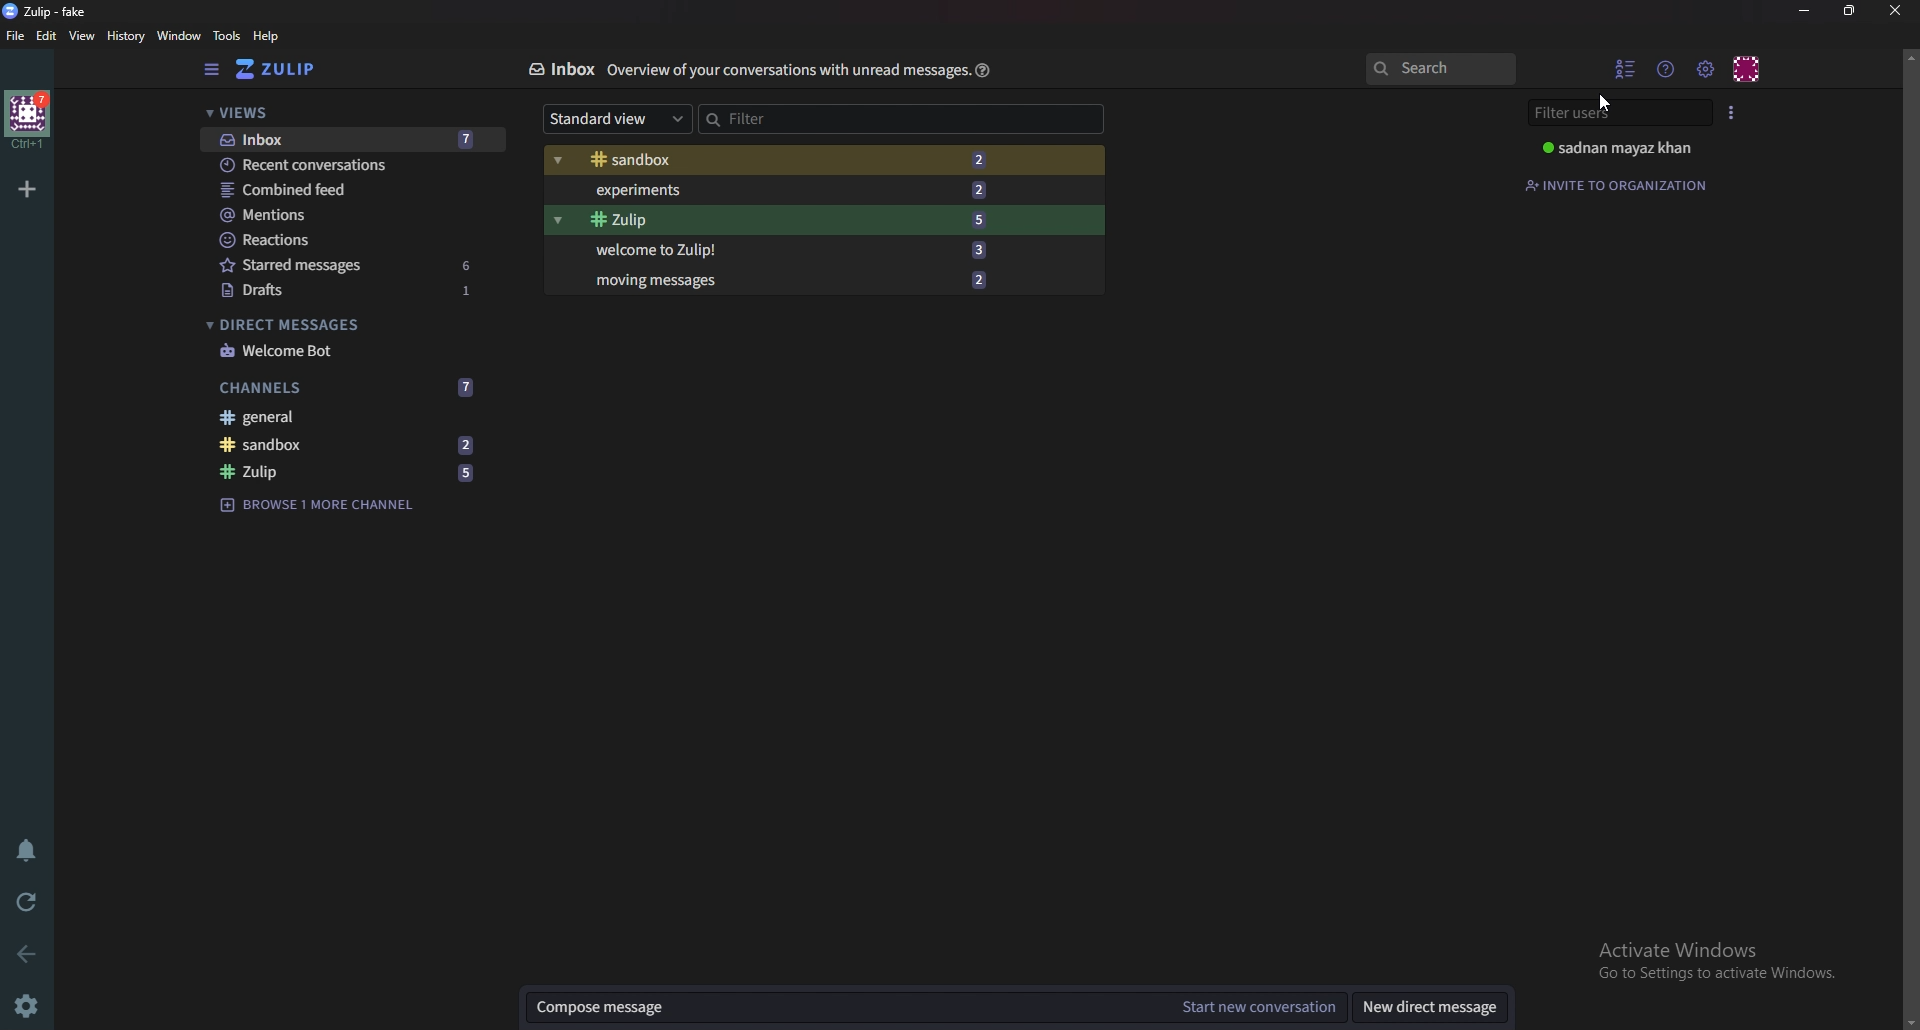 The height and width of the screenshot is (1030, 1920). What do you see at coordinates (350, 217) in the screenshot?
I see `Mentions` at bounding box center [350, 217].